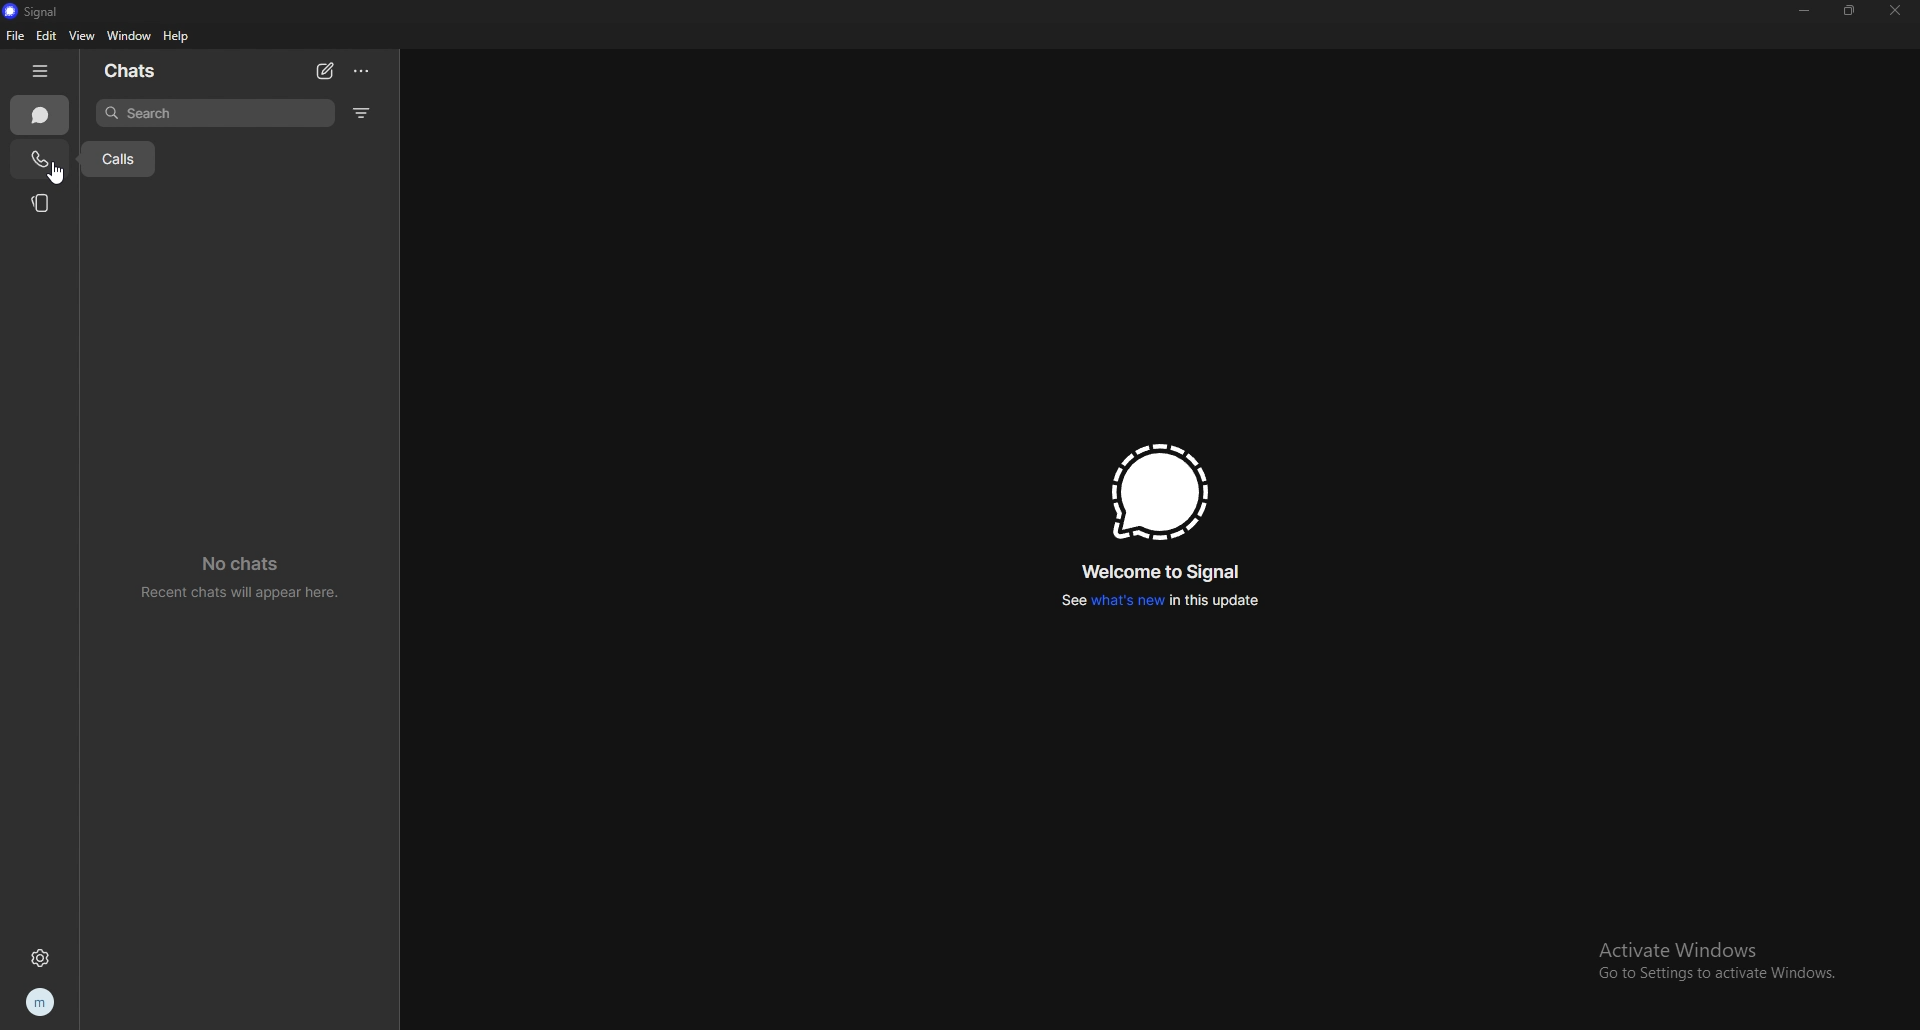 This screenshot has height=1030, width=1920. What do you see at coordinates (159, 70) in the screenshot?
I see `chats` at bounding box center [159, 70].